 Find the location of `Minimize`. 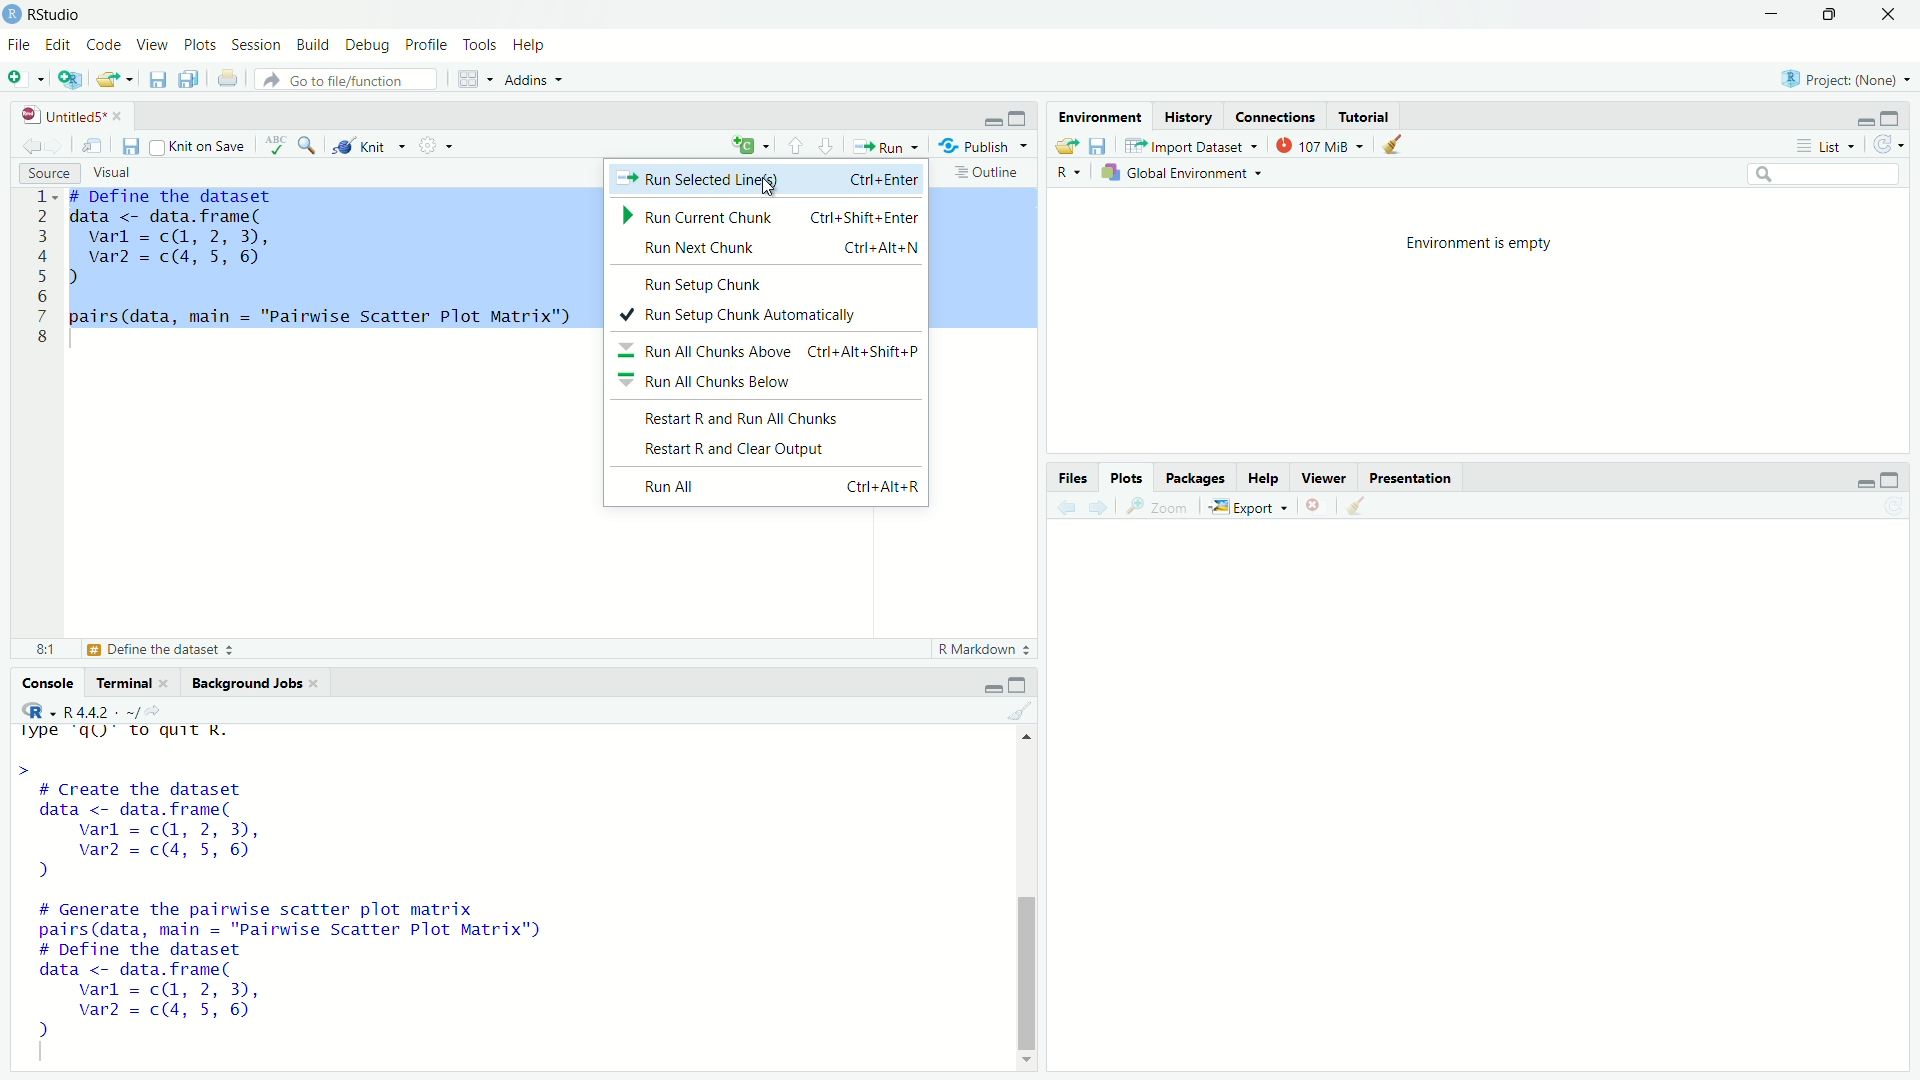

Minimize is located at coordinates (1865, 483).